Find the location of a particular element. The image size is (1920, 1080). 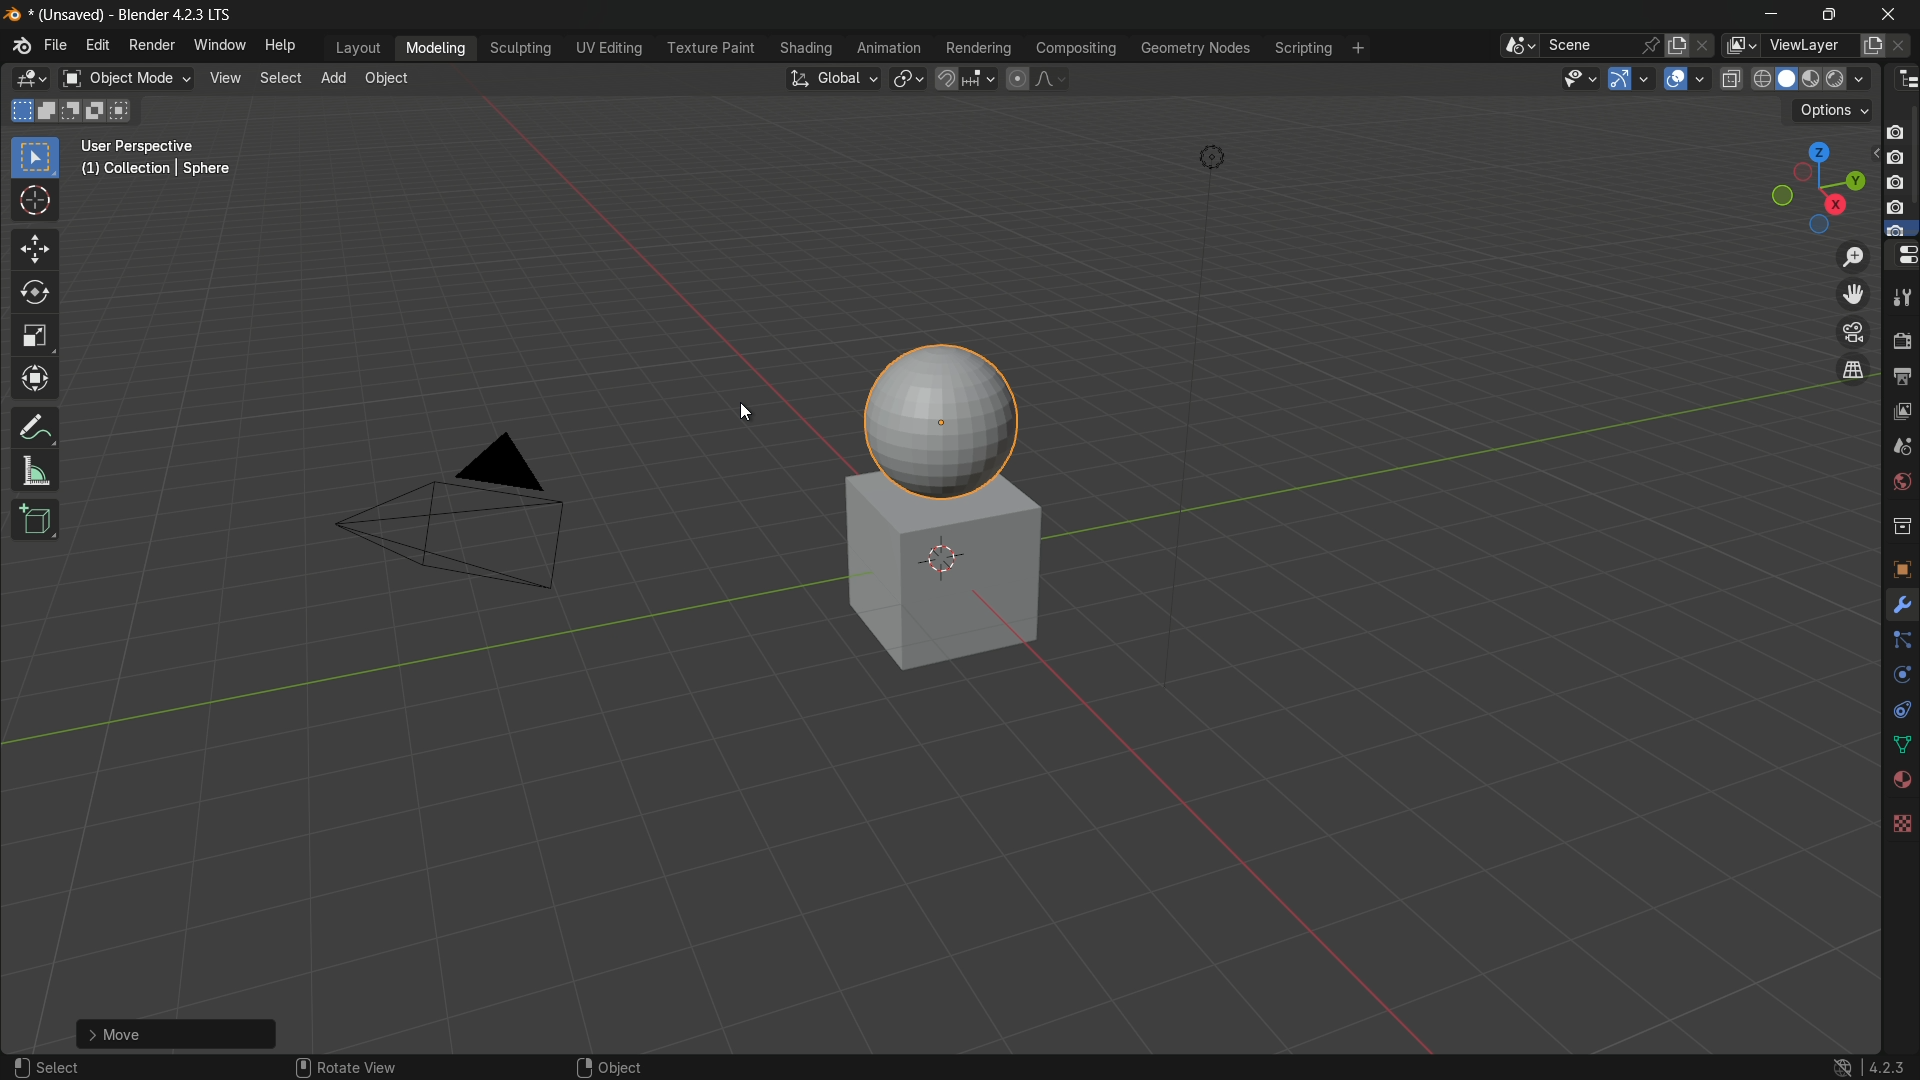

add new layer is located at coordinates (1874, 46).